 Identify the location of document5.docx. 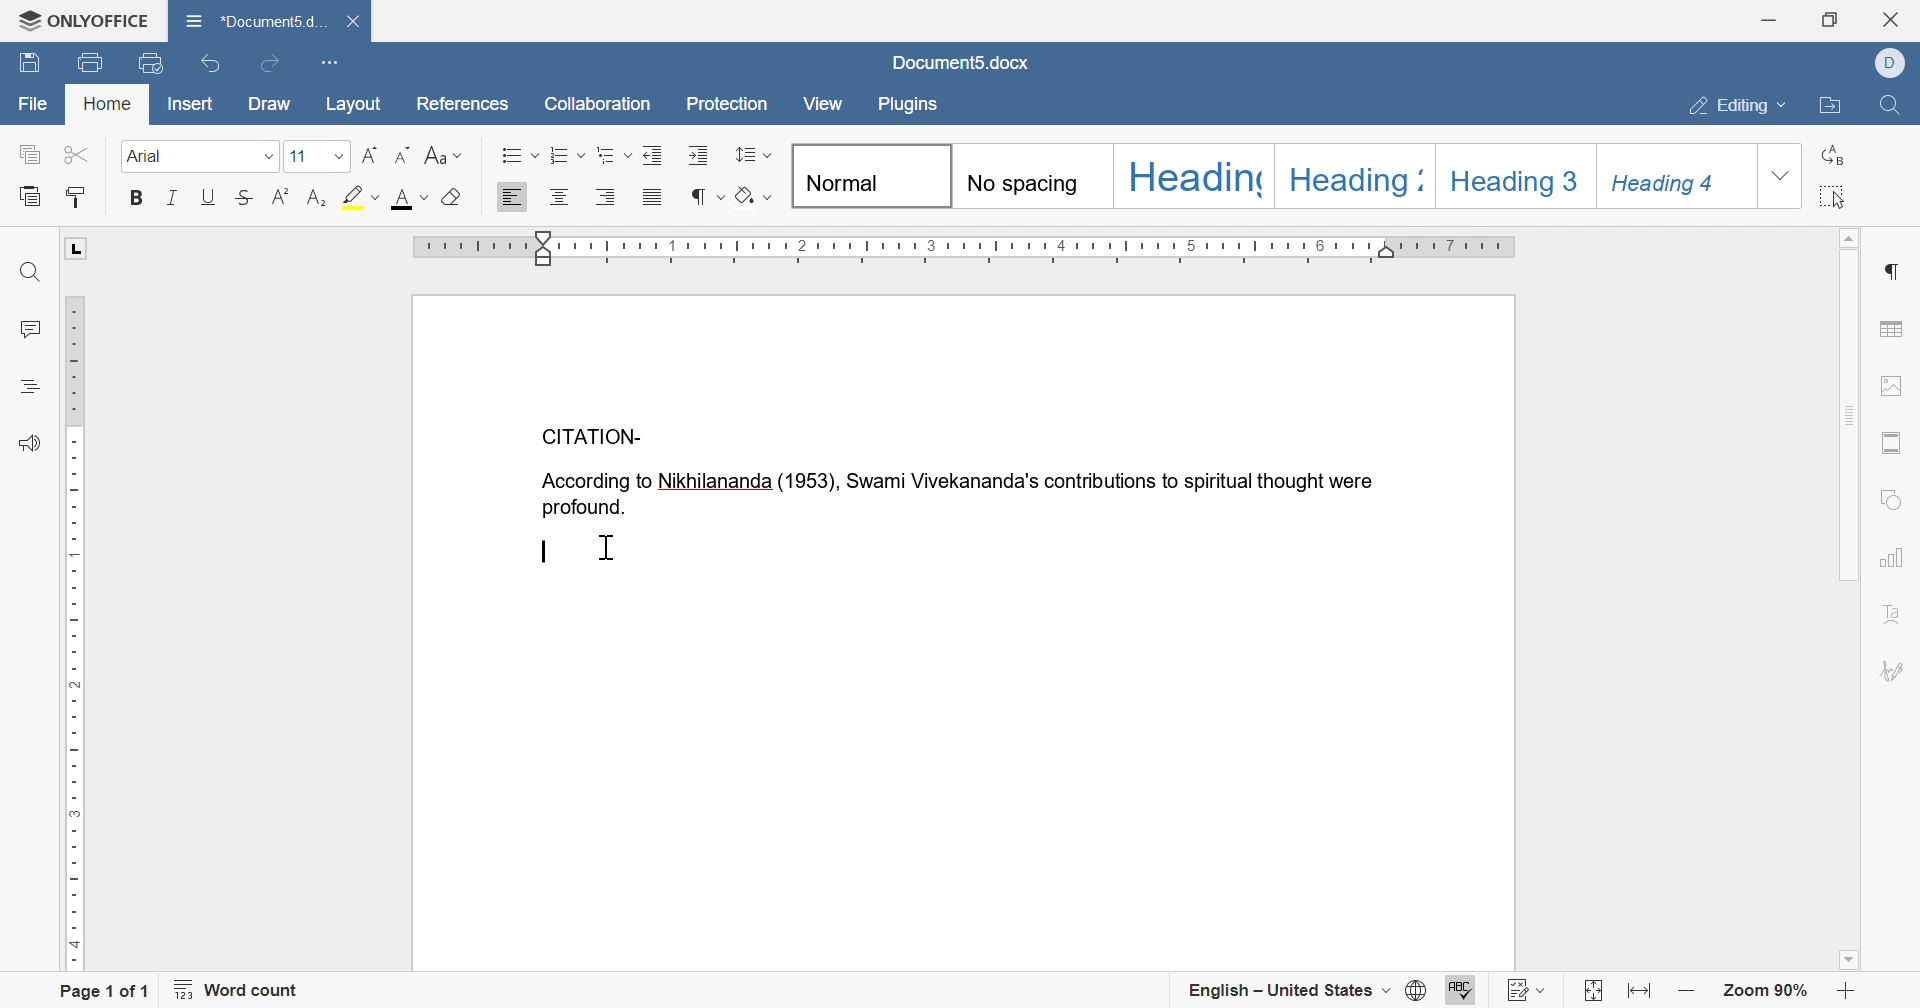
(951, 61).